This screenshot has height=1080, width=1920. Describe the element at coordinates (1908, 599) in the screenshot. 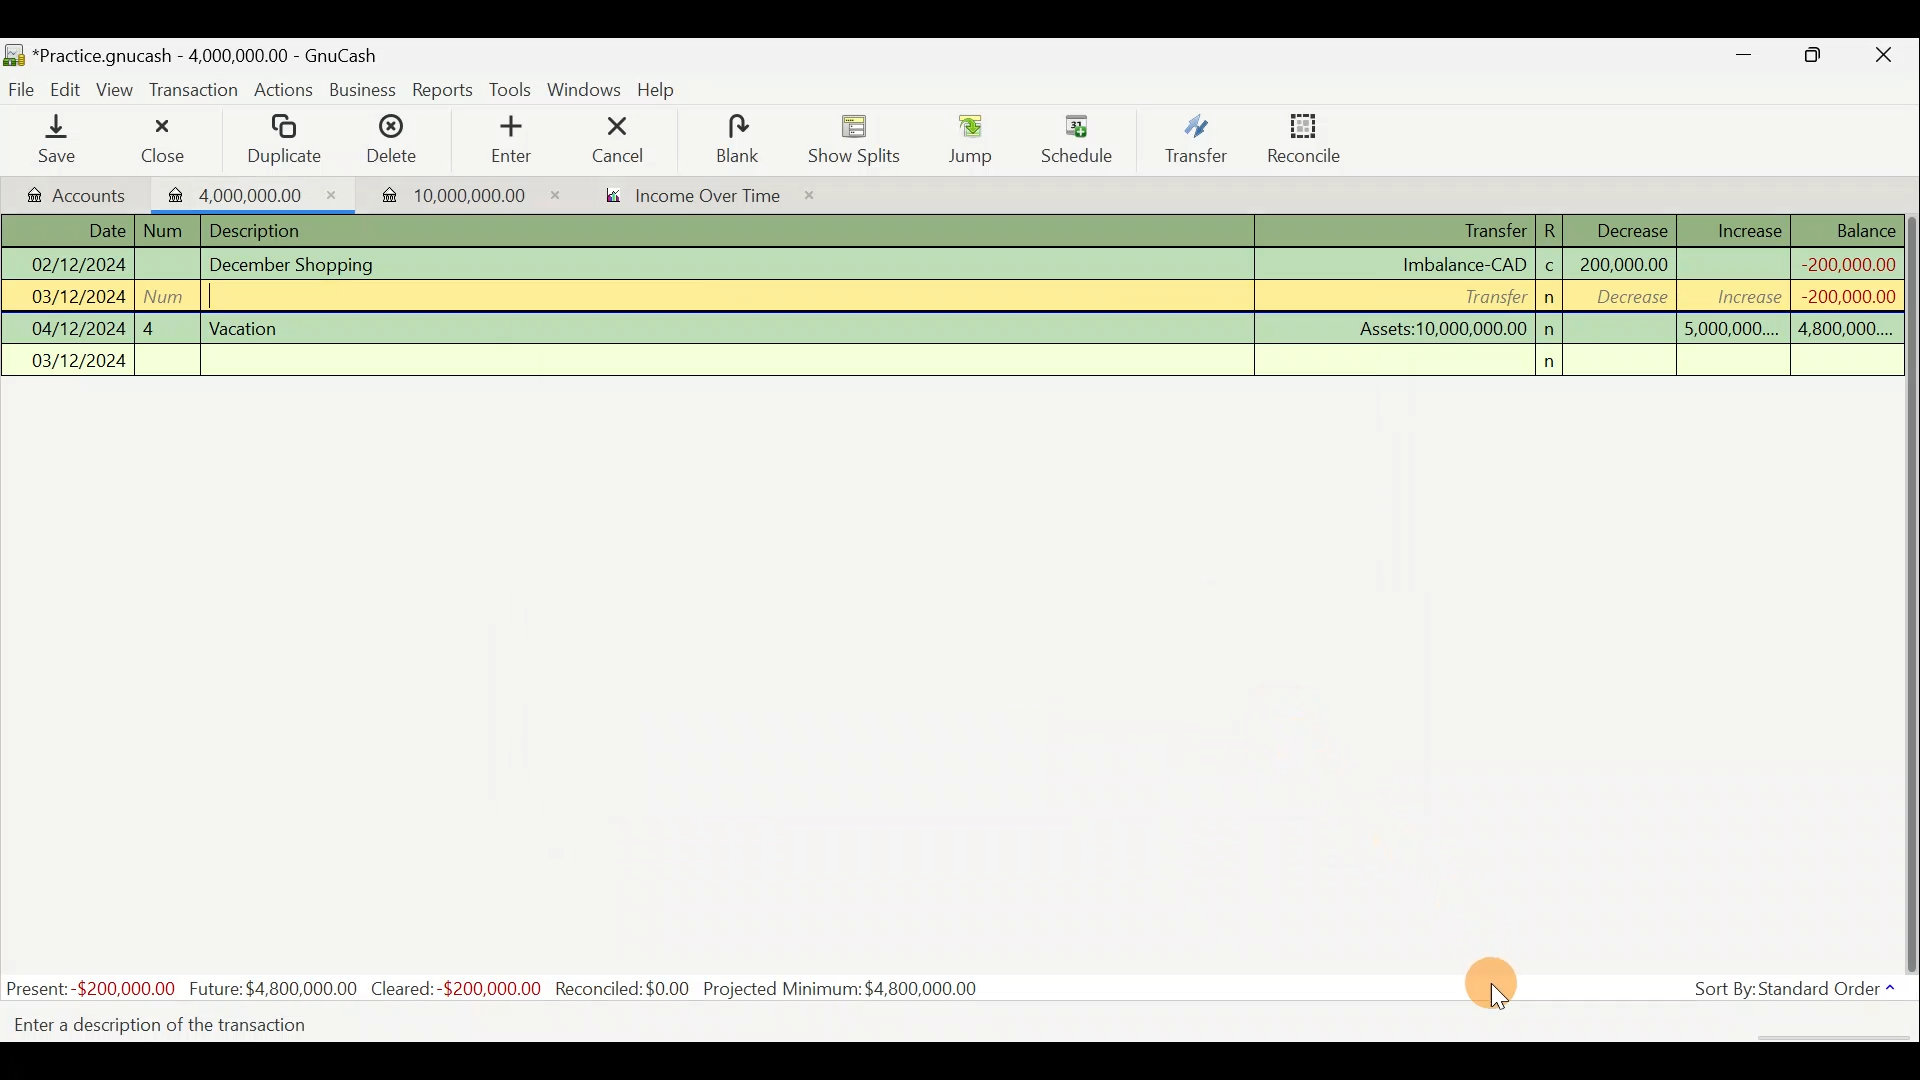

I see `Scroll bar` at that location.